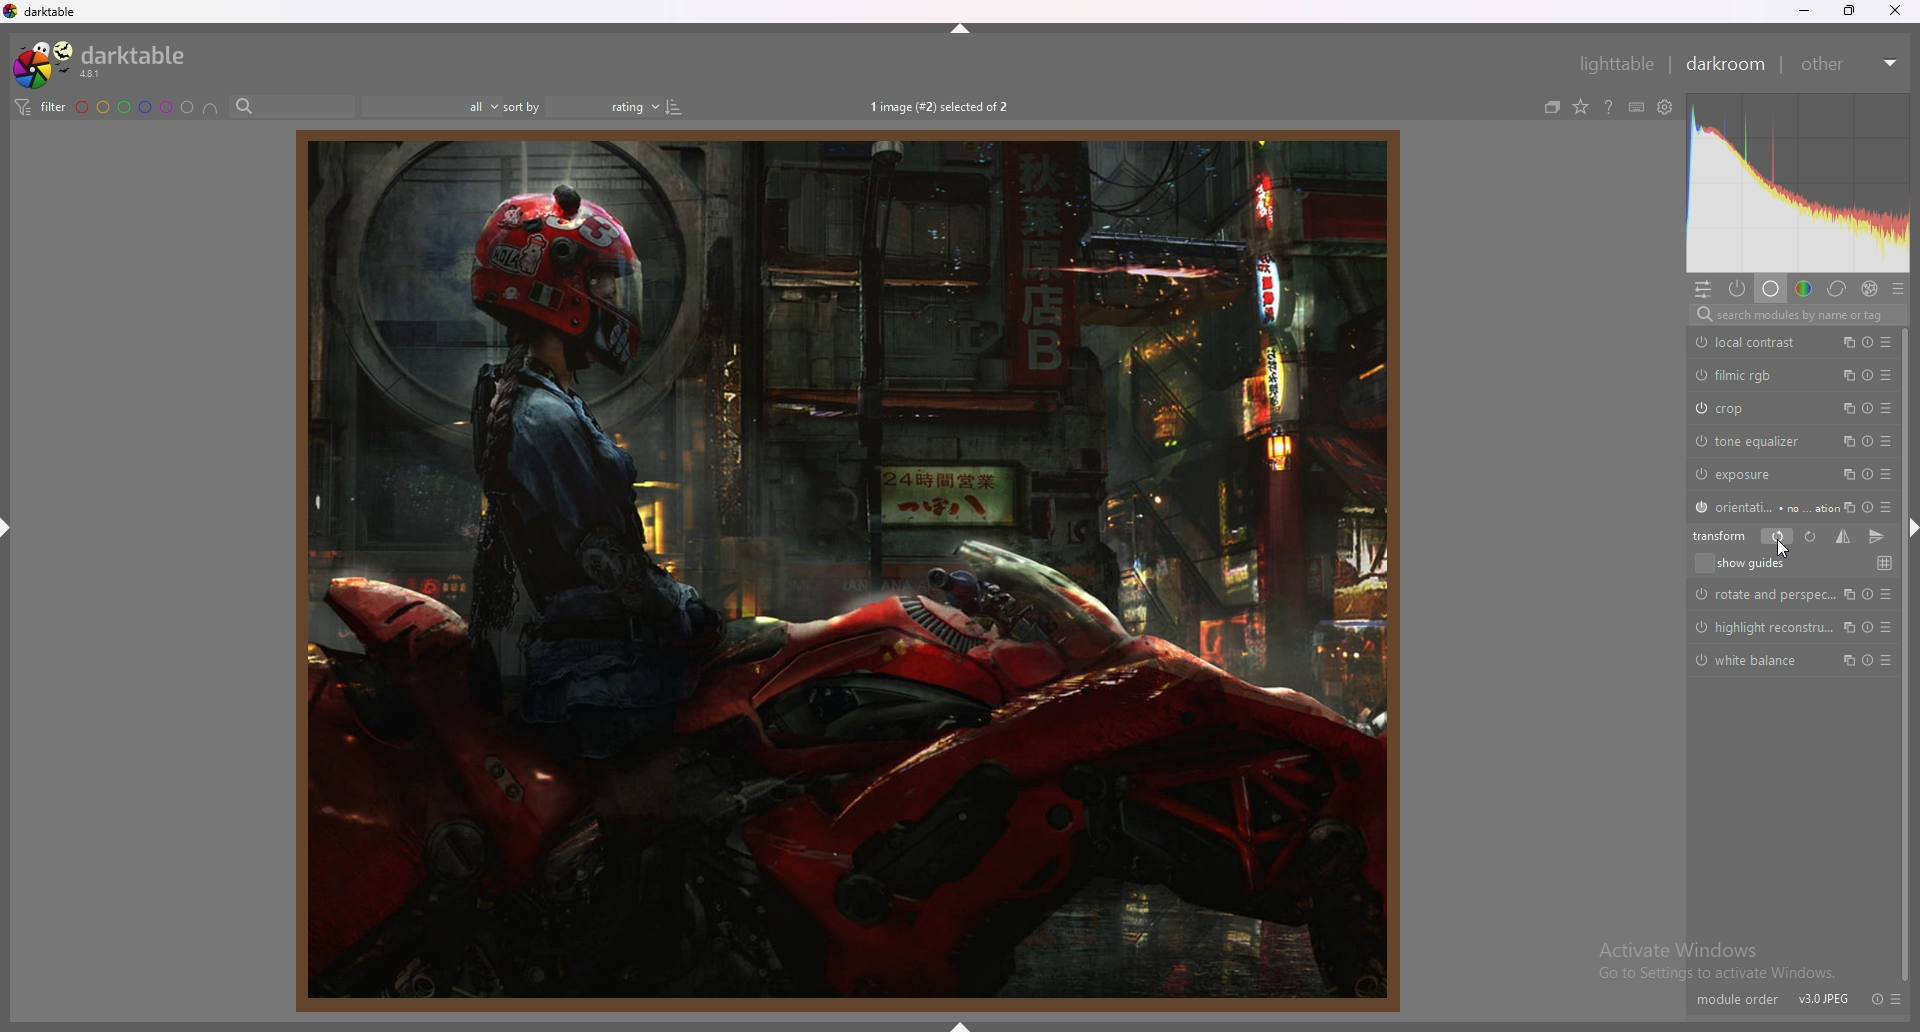 Image resolution: width=1920 pixels, height=1032 pixels. What do you see at coordinates (1868, 441) in the screenshot?
I see `reset` at bounding box center [1868, 441].